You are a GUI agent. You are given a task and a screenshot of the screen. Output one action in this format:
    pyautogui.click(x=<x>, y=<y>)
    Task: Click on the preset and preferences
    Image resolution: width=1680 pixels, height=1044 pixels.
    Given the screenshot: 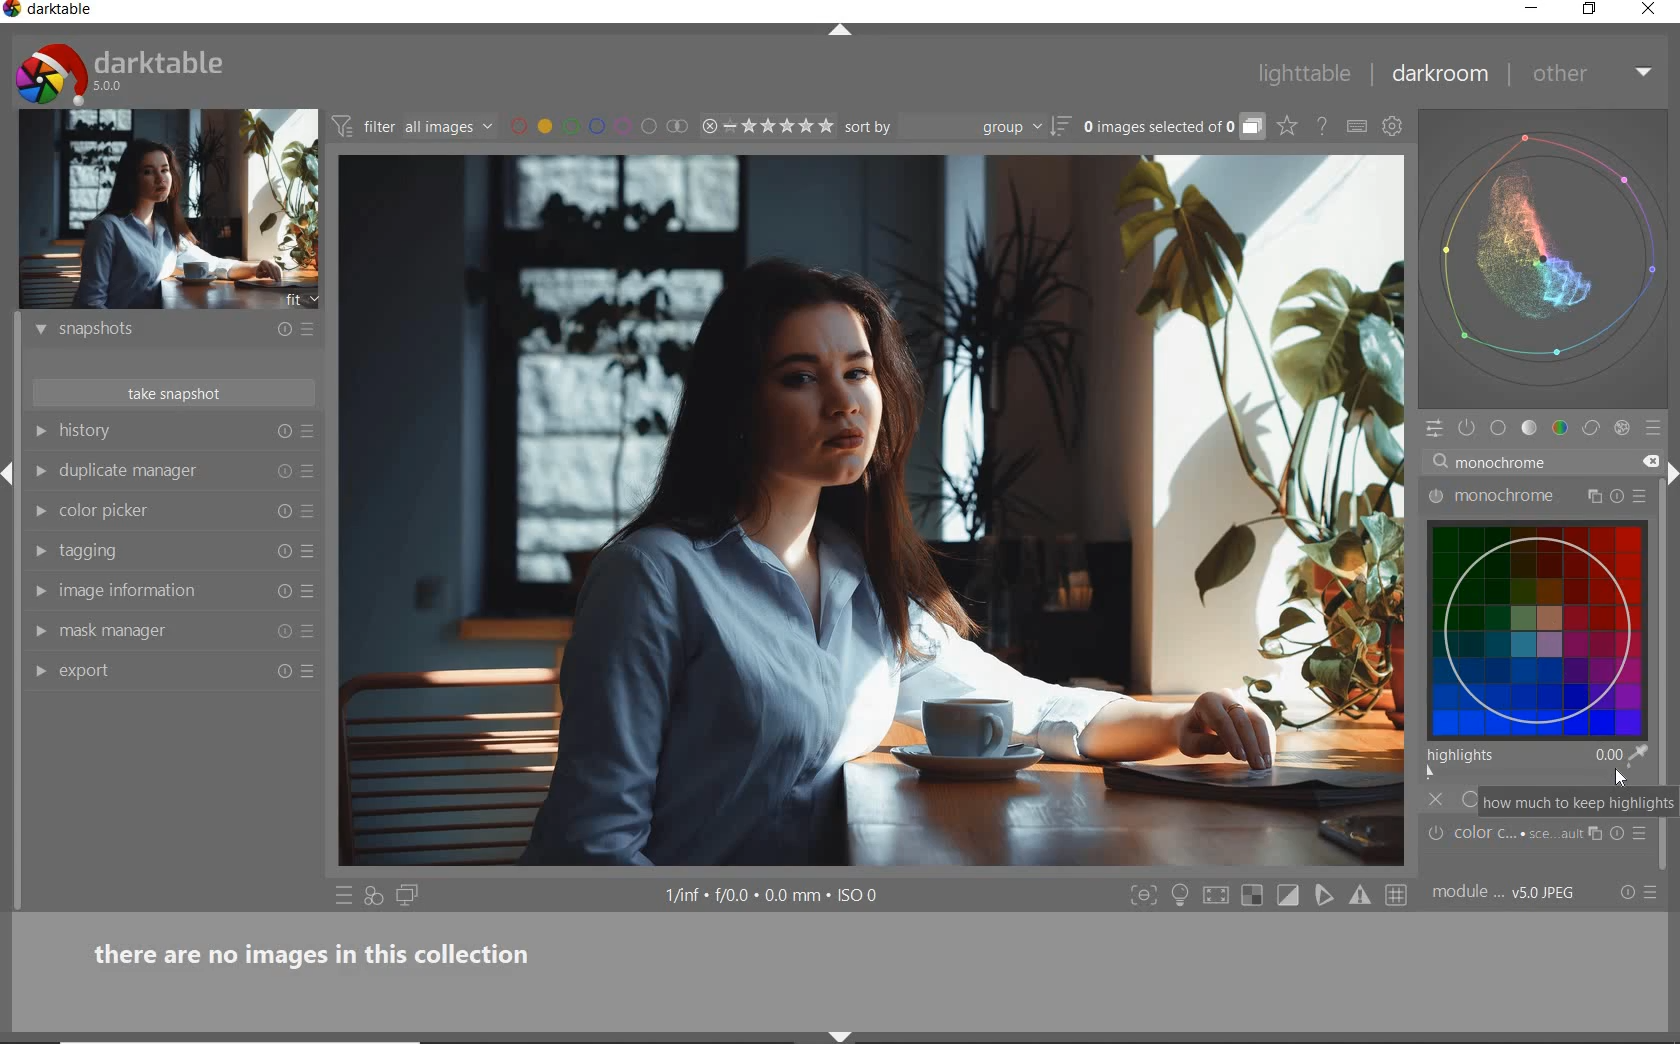 What is the action you would take?
    pyautogui.click(x=1640, y=500)
    